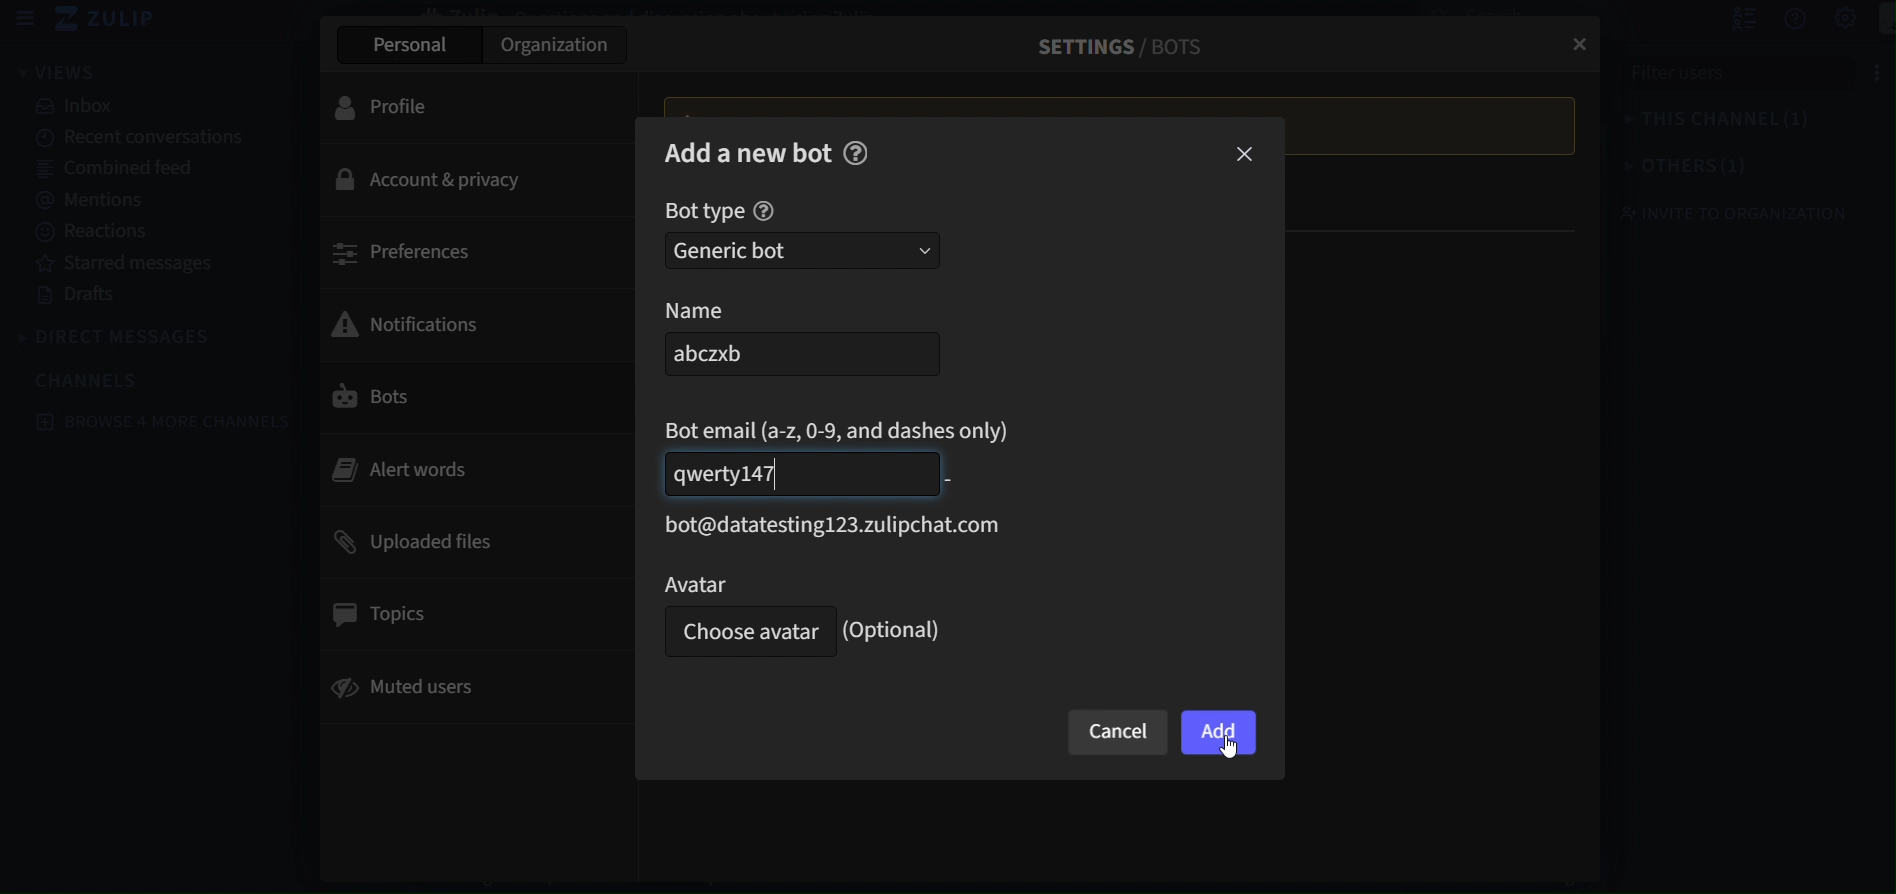 Image resolution: width=1896 pixels, height=894 pixels. Describe the element at coordinates (1247, 156) in the screenshot. I see `close` at that location.